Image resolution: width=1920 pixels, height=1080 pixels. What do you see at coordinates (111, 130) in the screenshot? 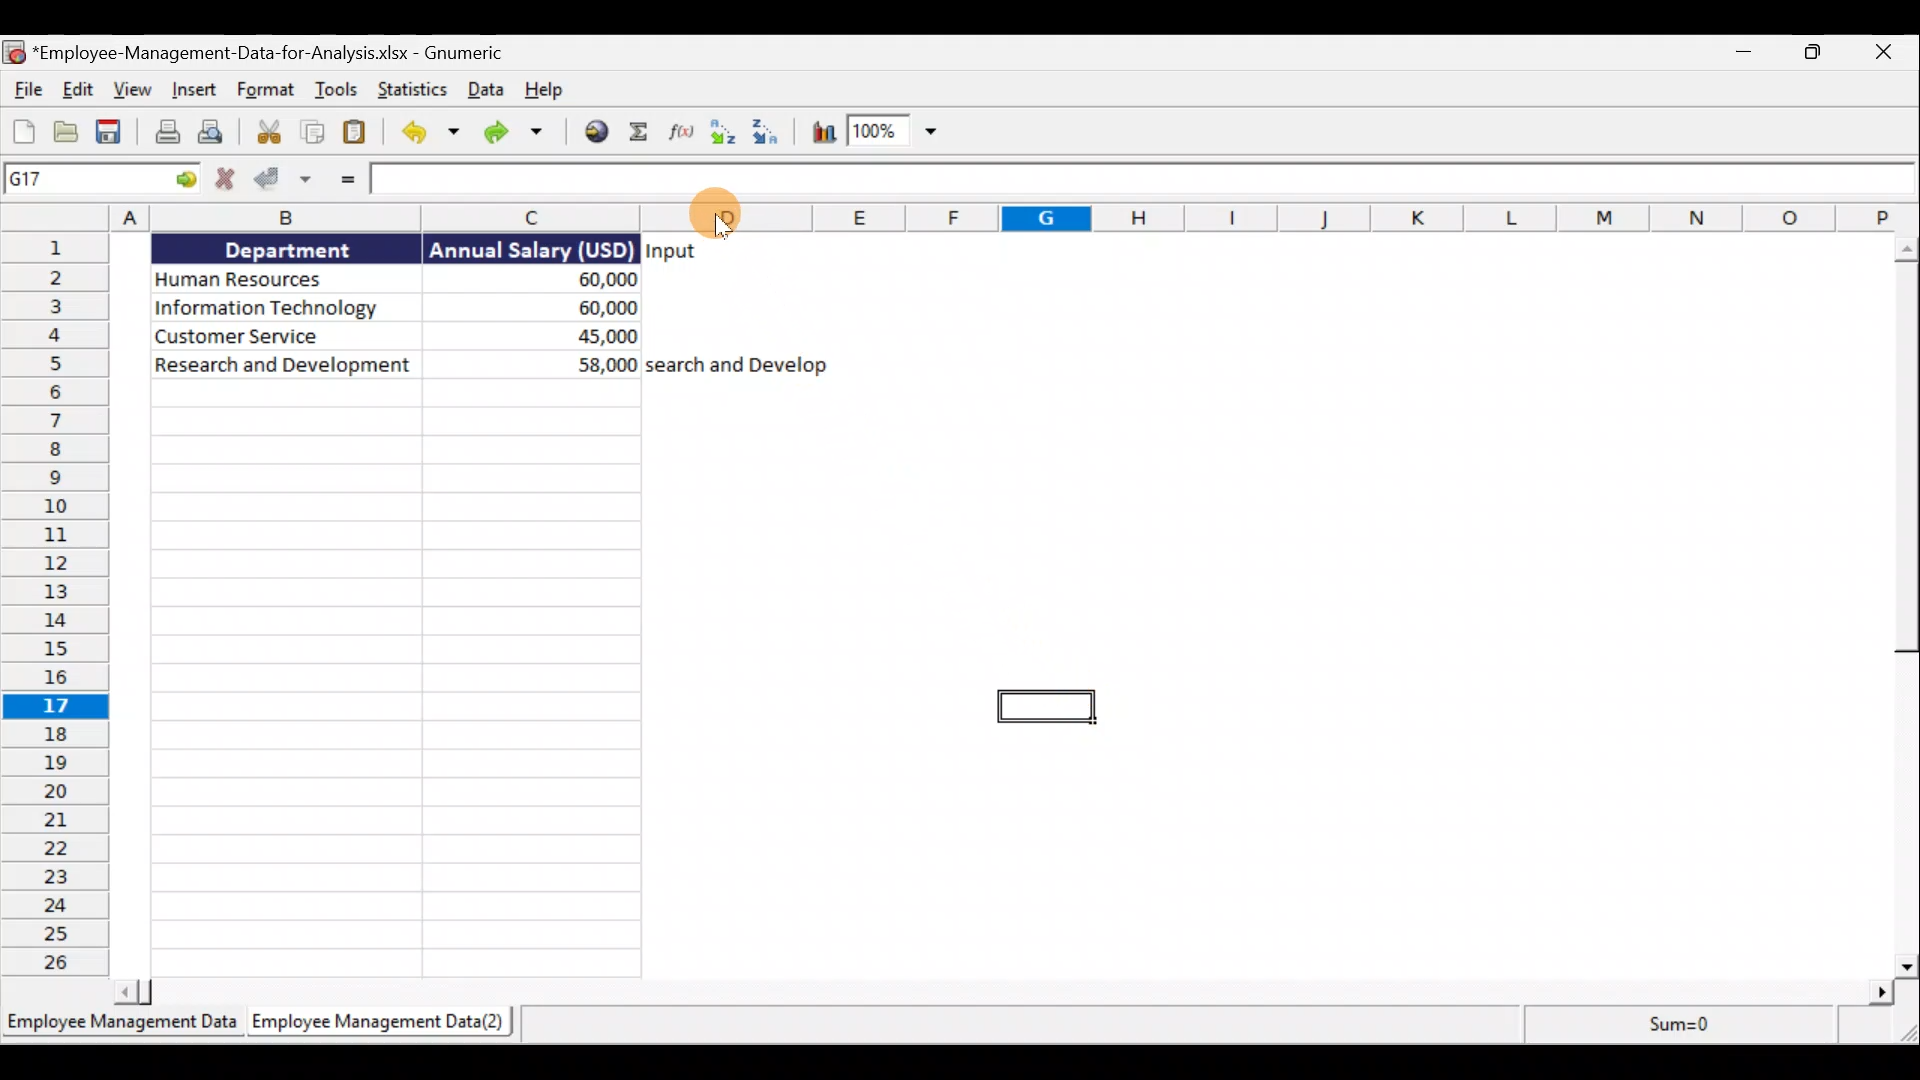
I see `Save the current workbook` at bounding box center [111, 130].